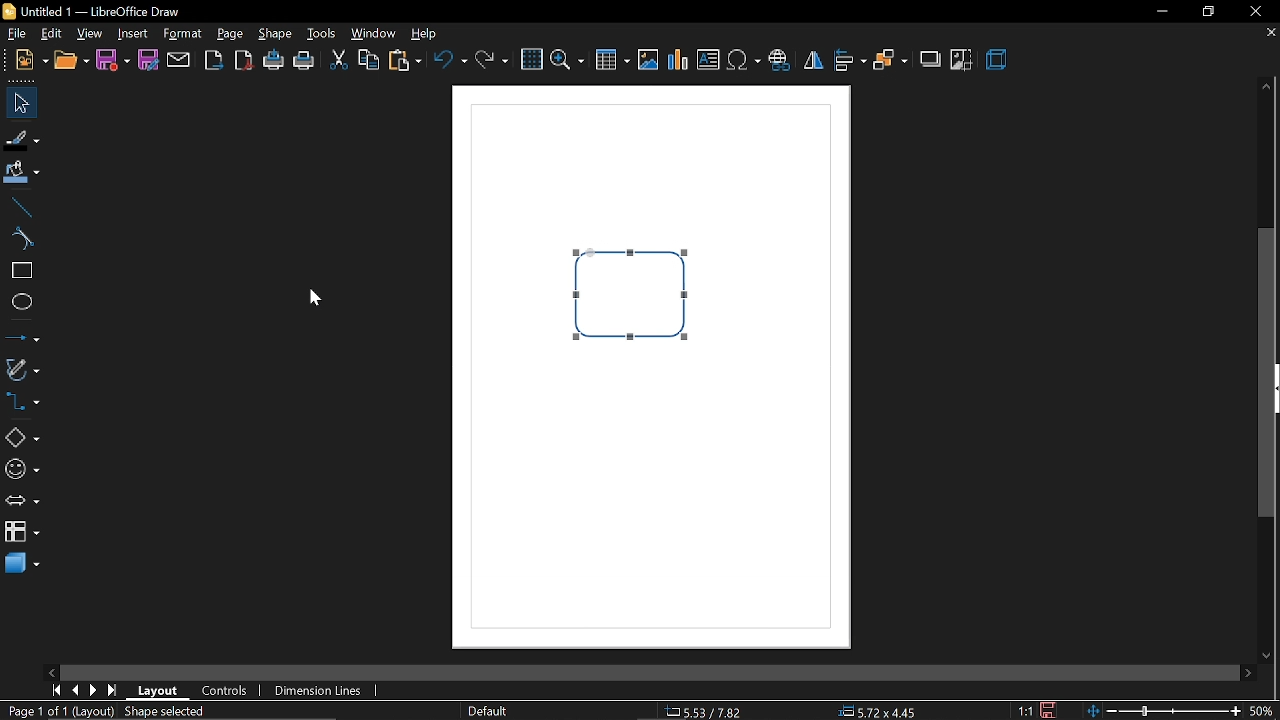  I want to click on save, so click(1048, 710).